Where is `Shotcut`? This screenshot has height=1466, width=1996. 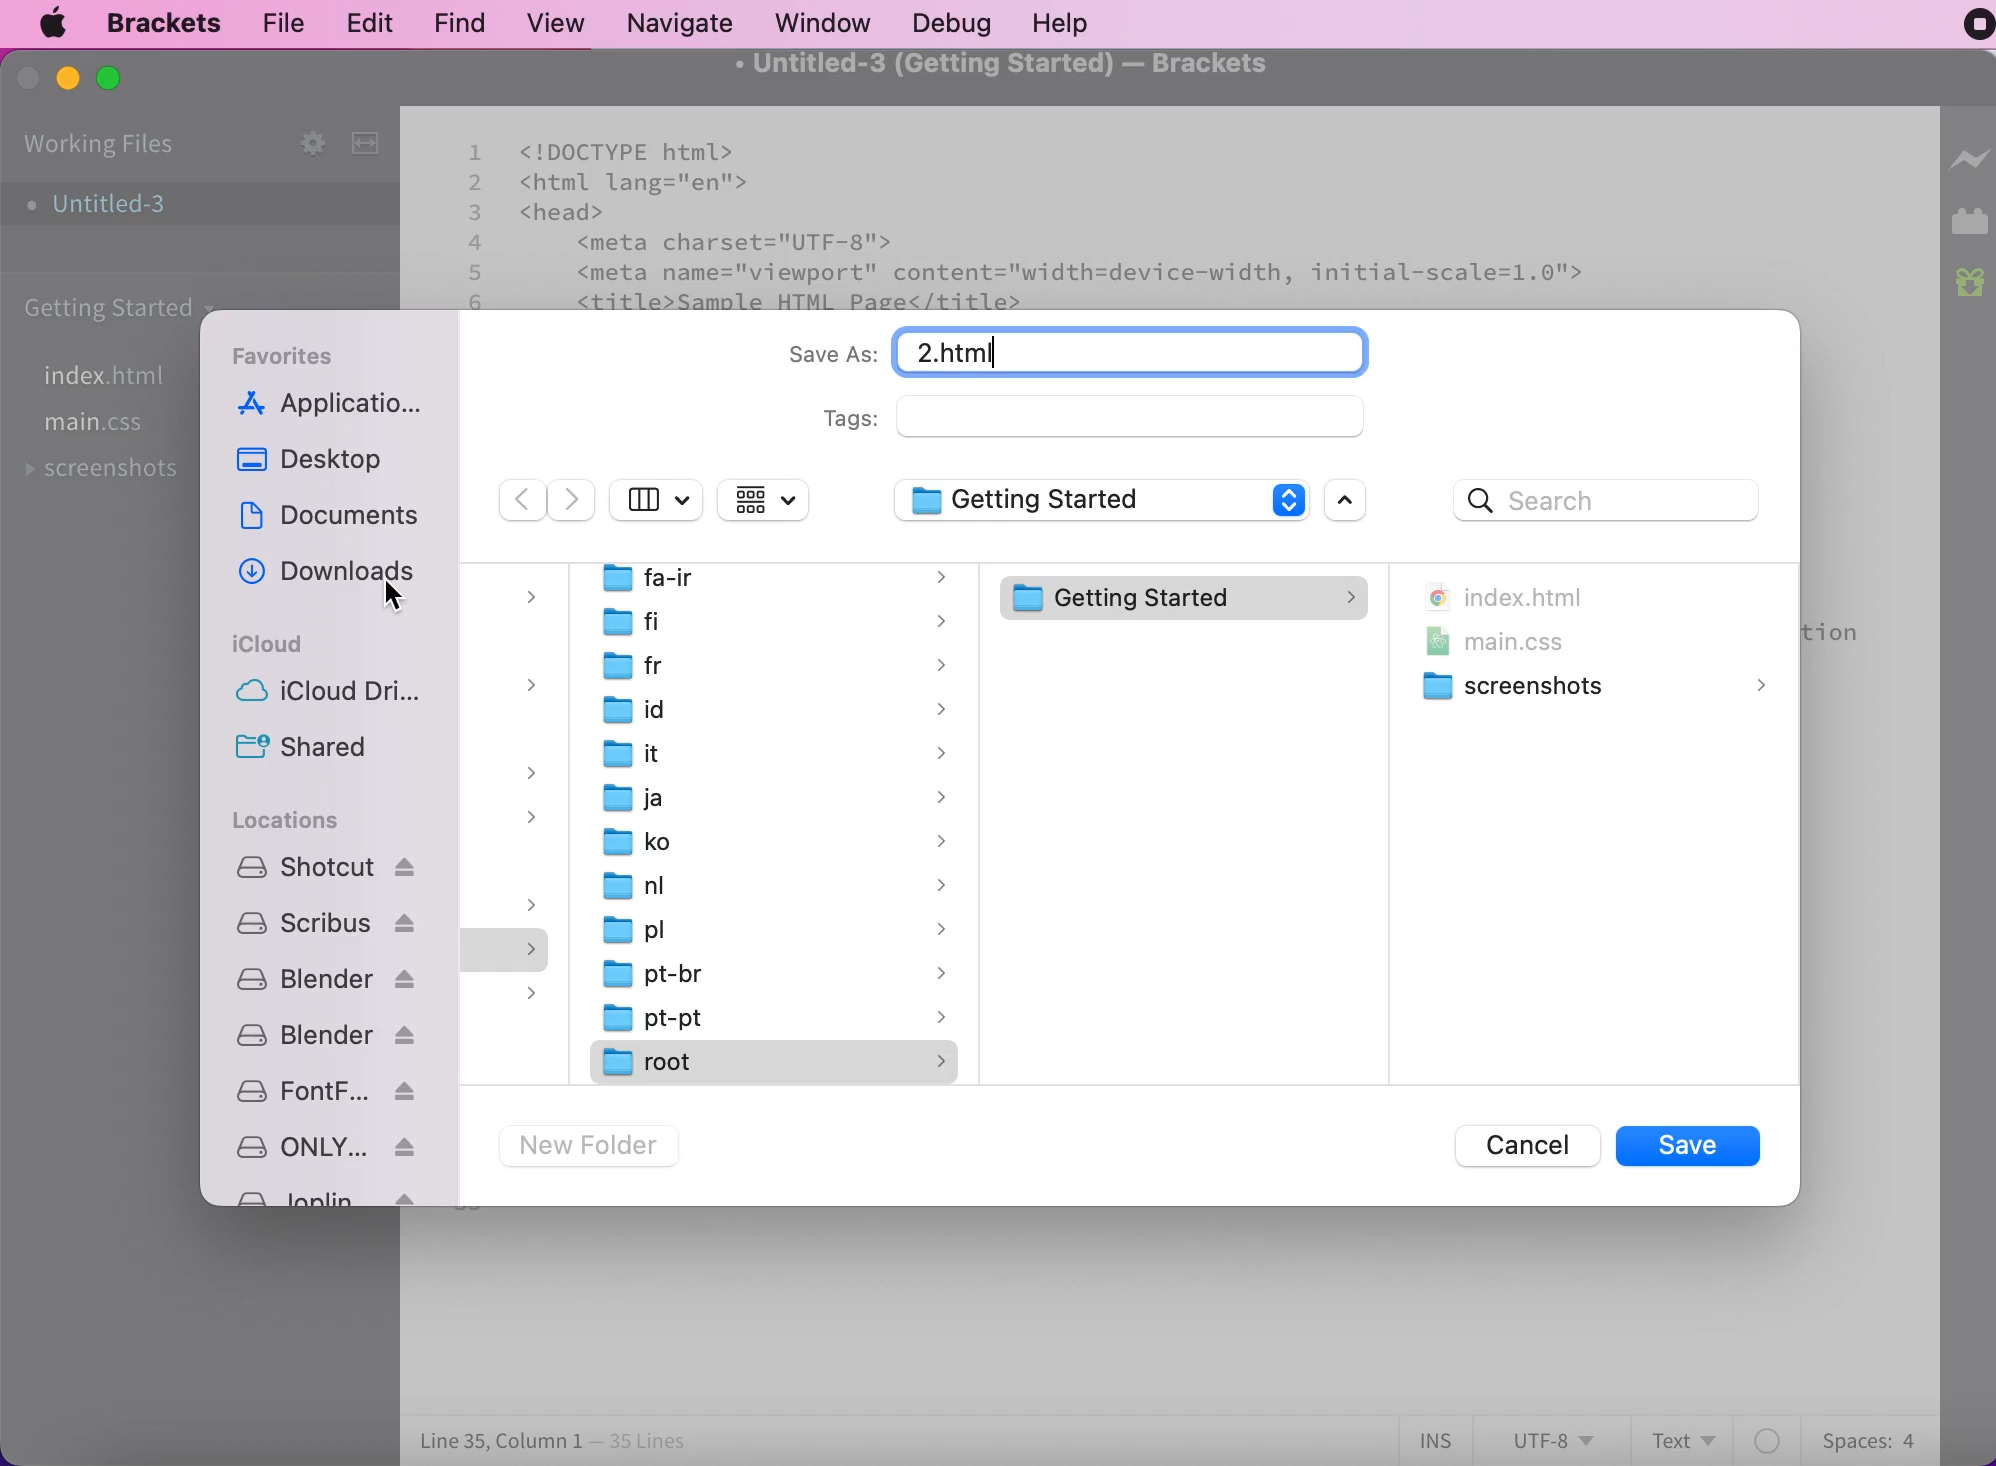 Shotcut is located at coordinates (324, 871).